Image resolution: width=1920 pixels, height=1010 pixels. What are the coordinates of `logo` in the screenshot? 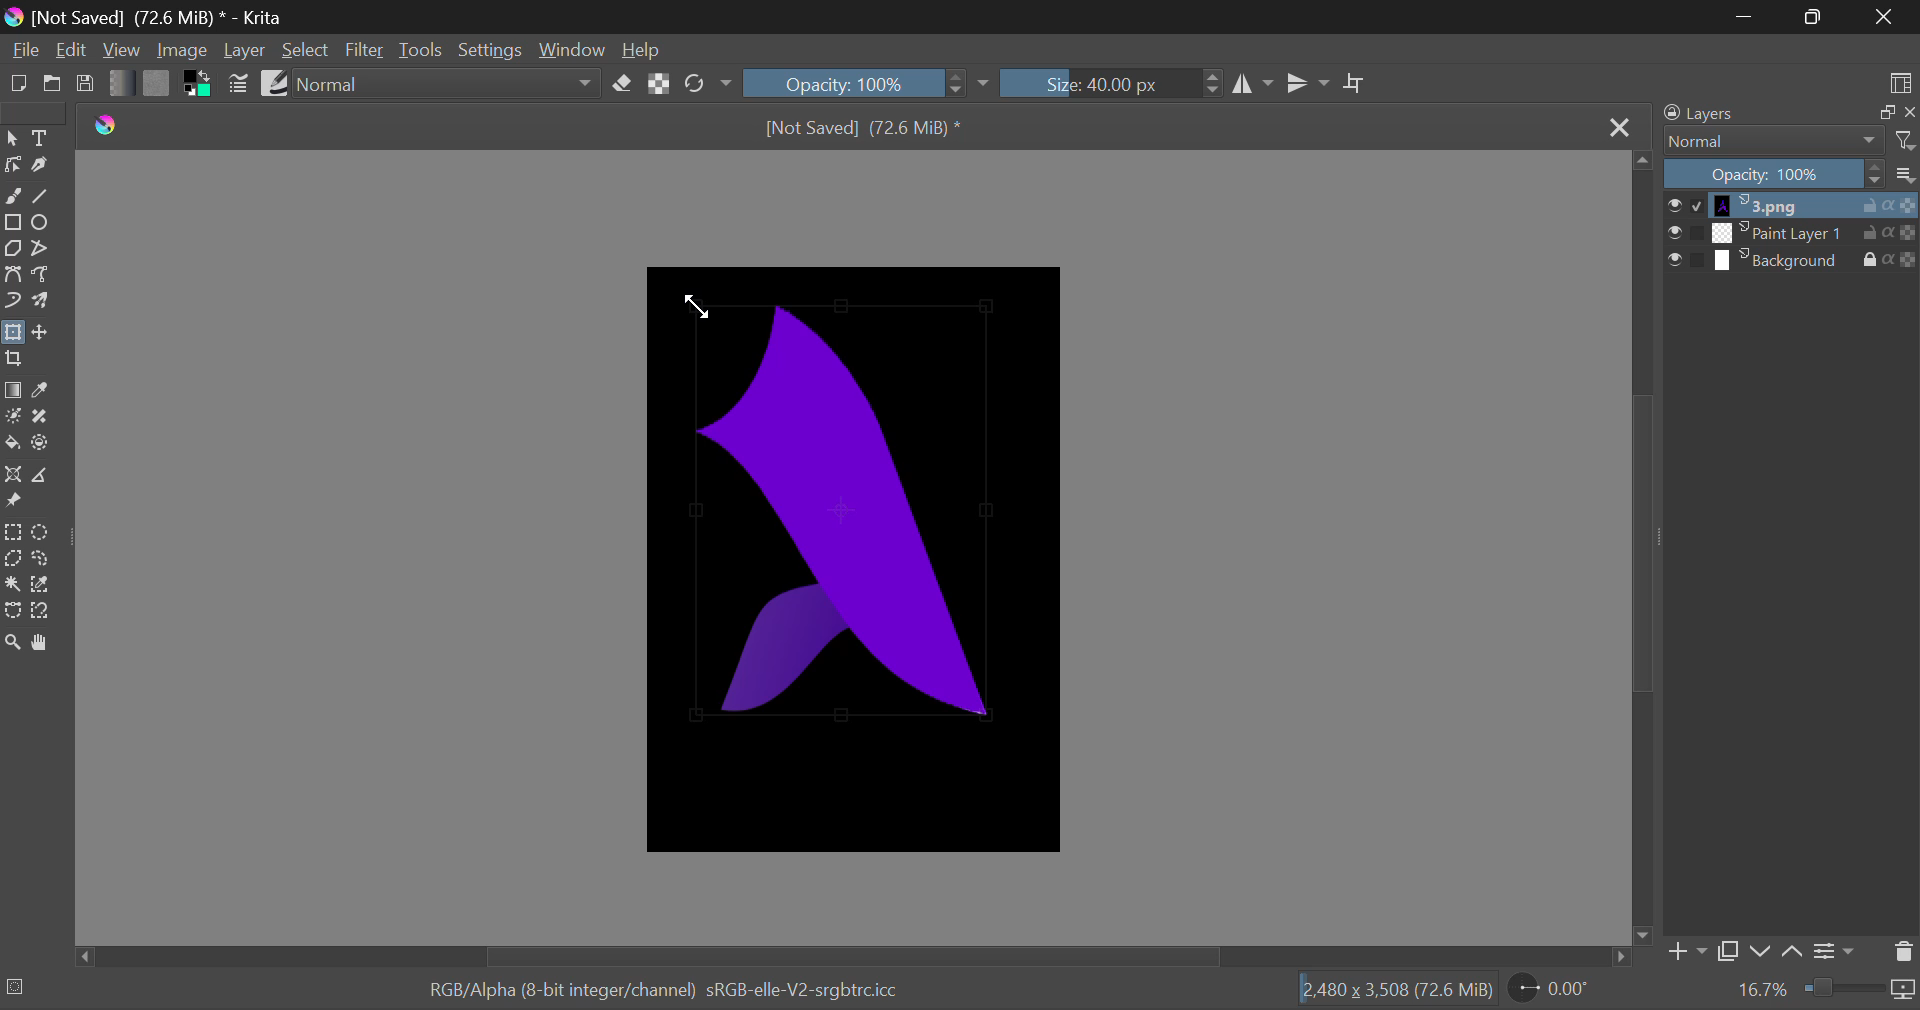 It's located at (110, 126).